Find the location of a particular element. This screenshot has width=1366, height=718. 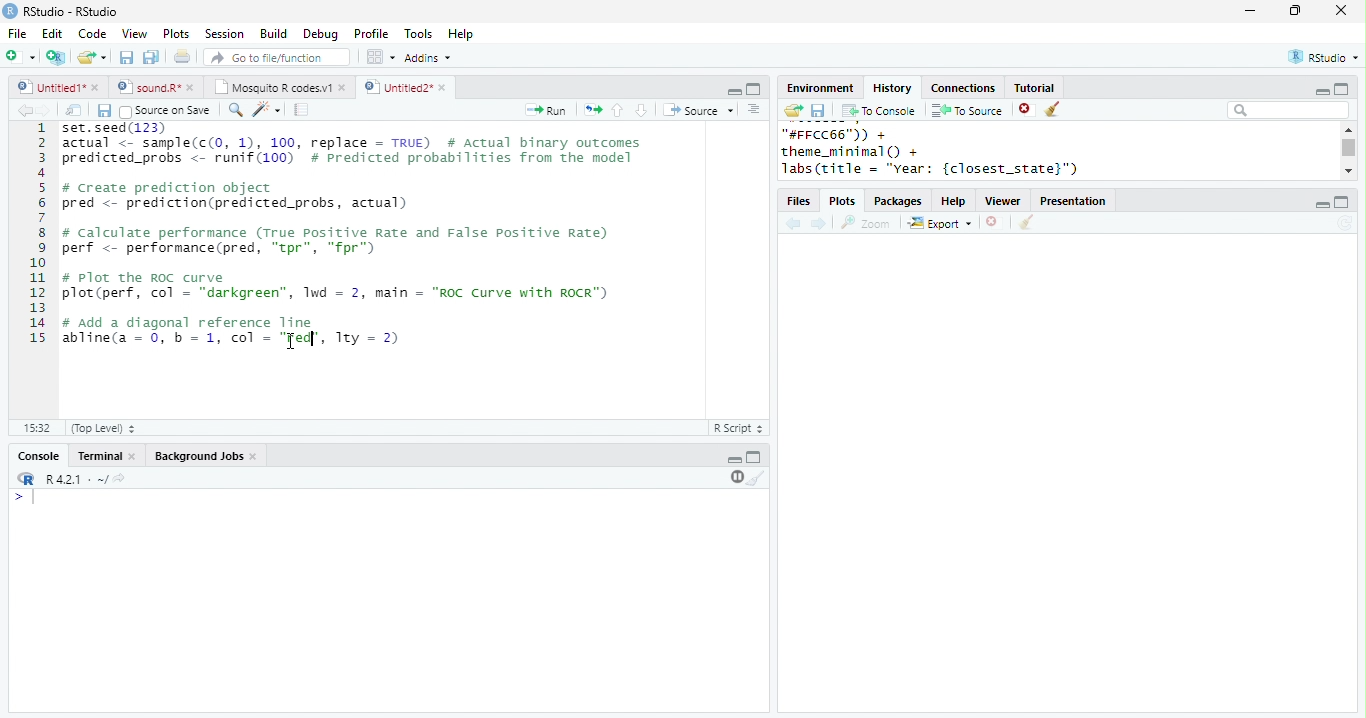

minimize is located at coordinates (1321, 92).